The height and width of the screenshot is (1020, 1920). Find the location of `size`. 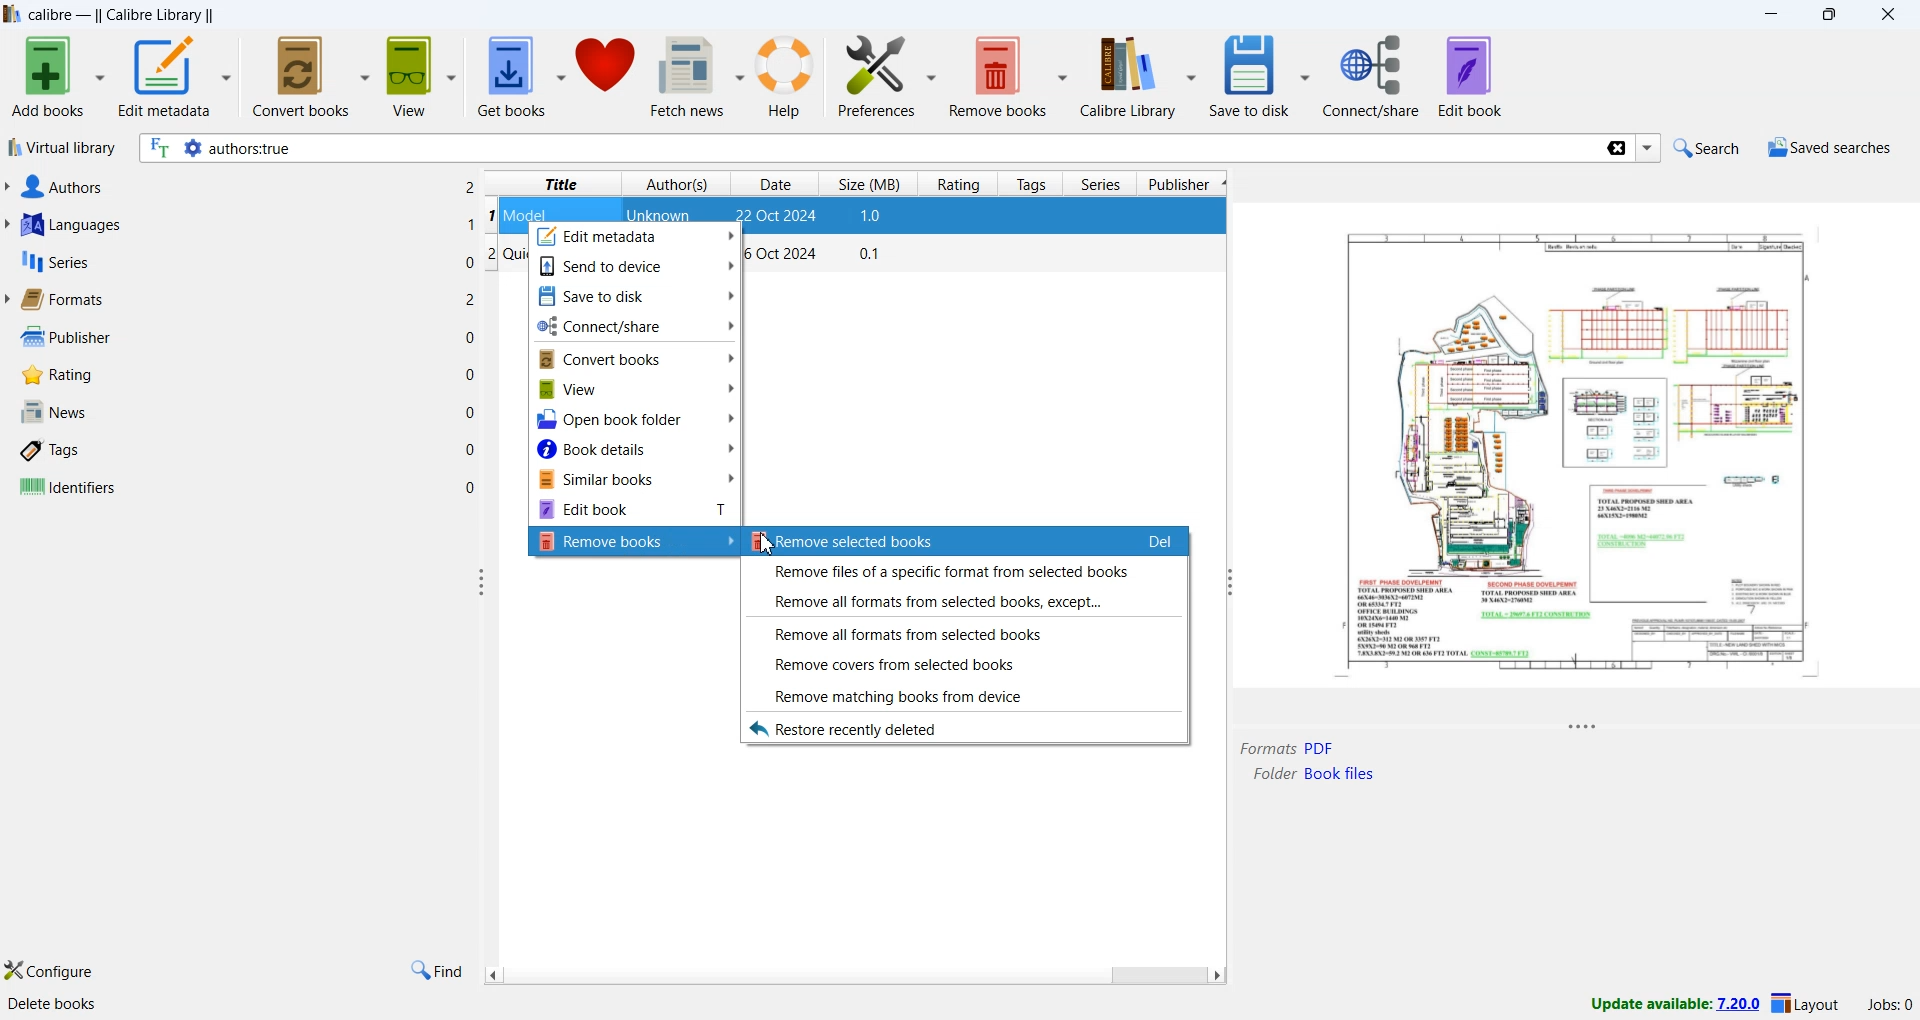

size is located at coordinates (871, 182).